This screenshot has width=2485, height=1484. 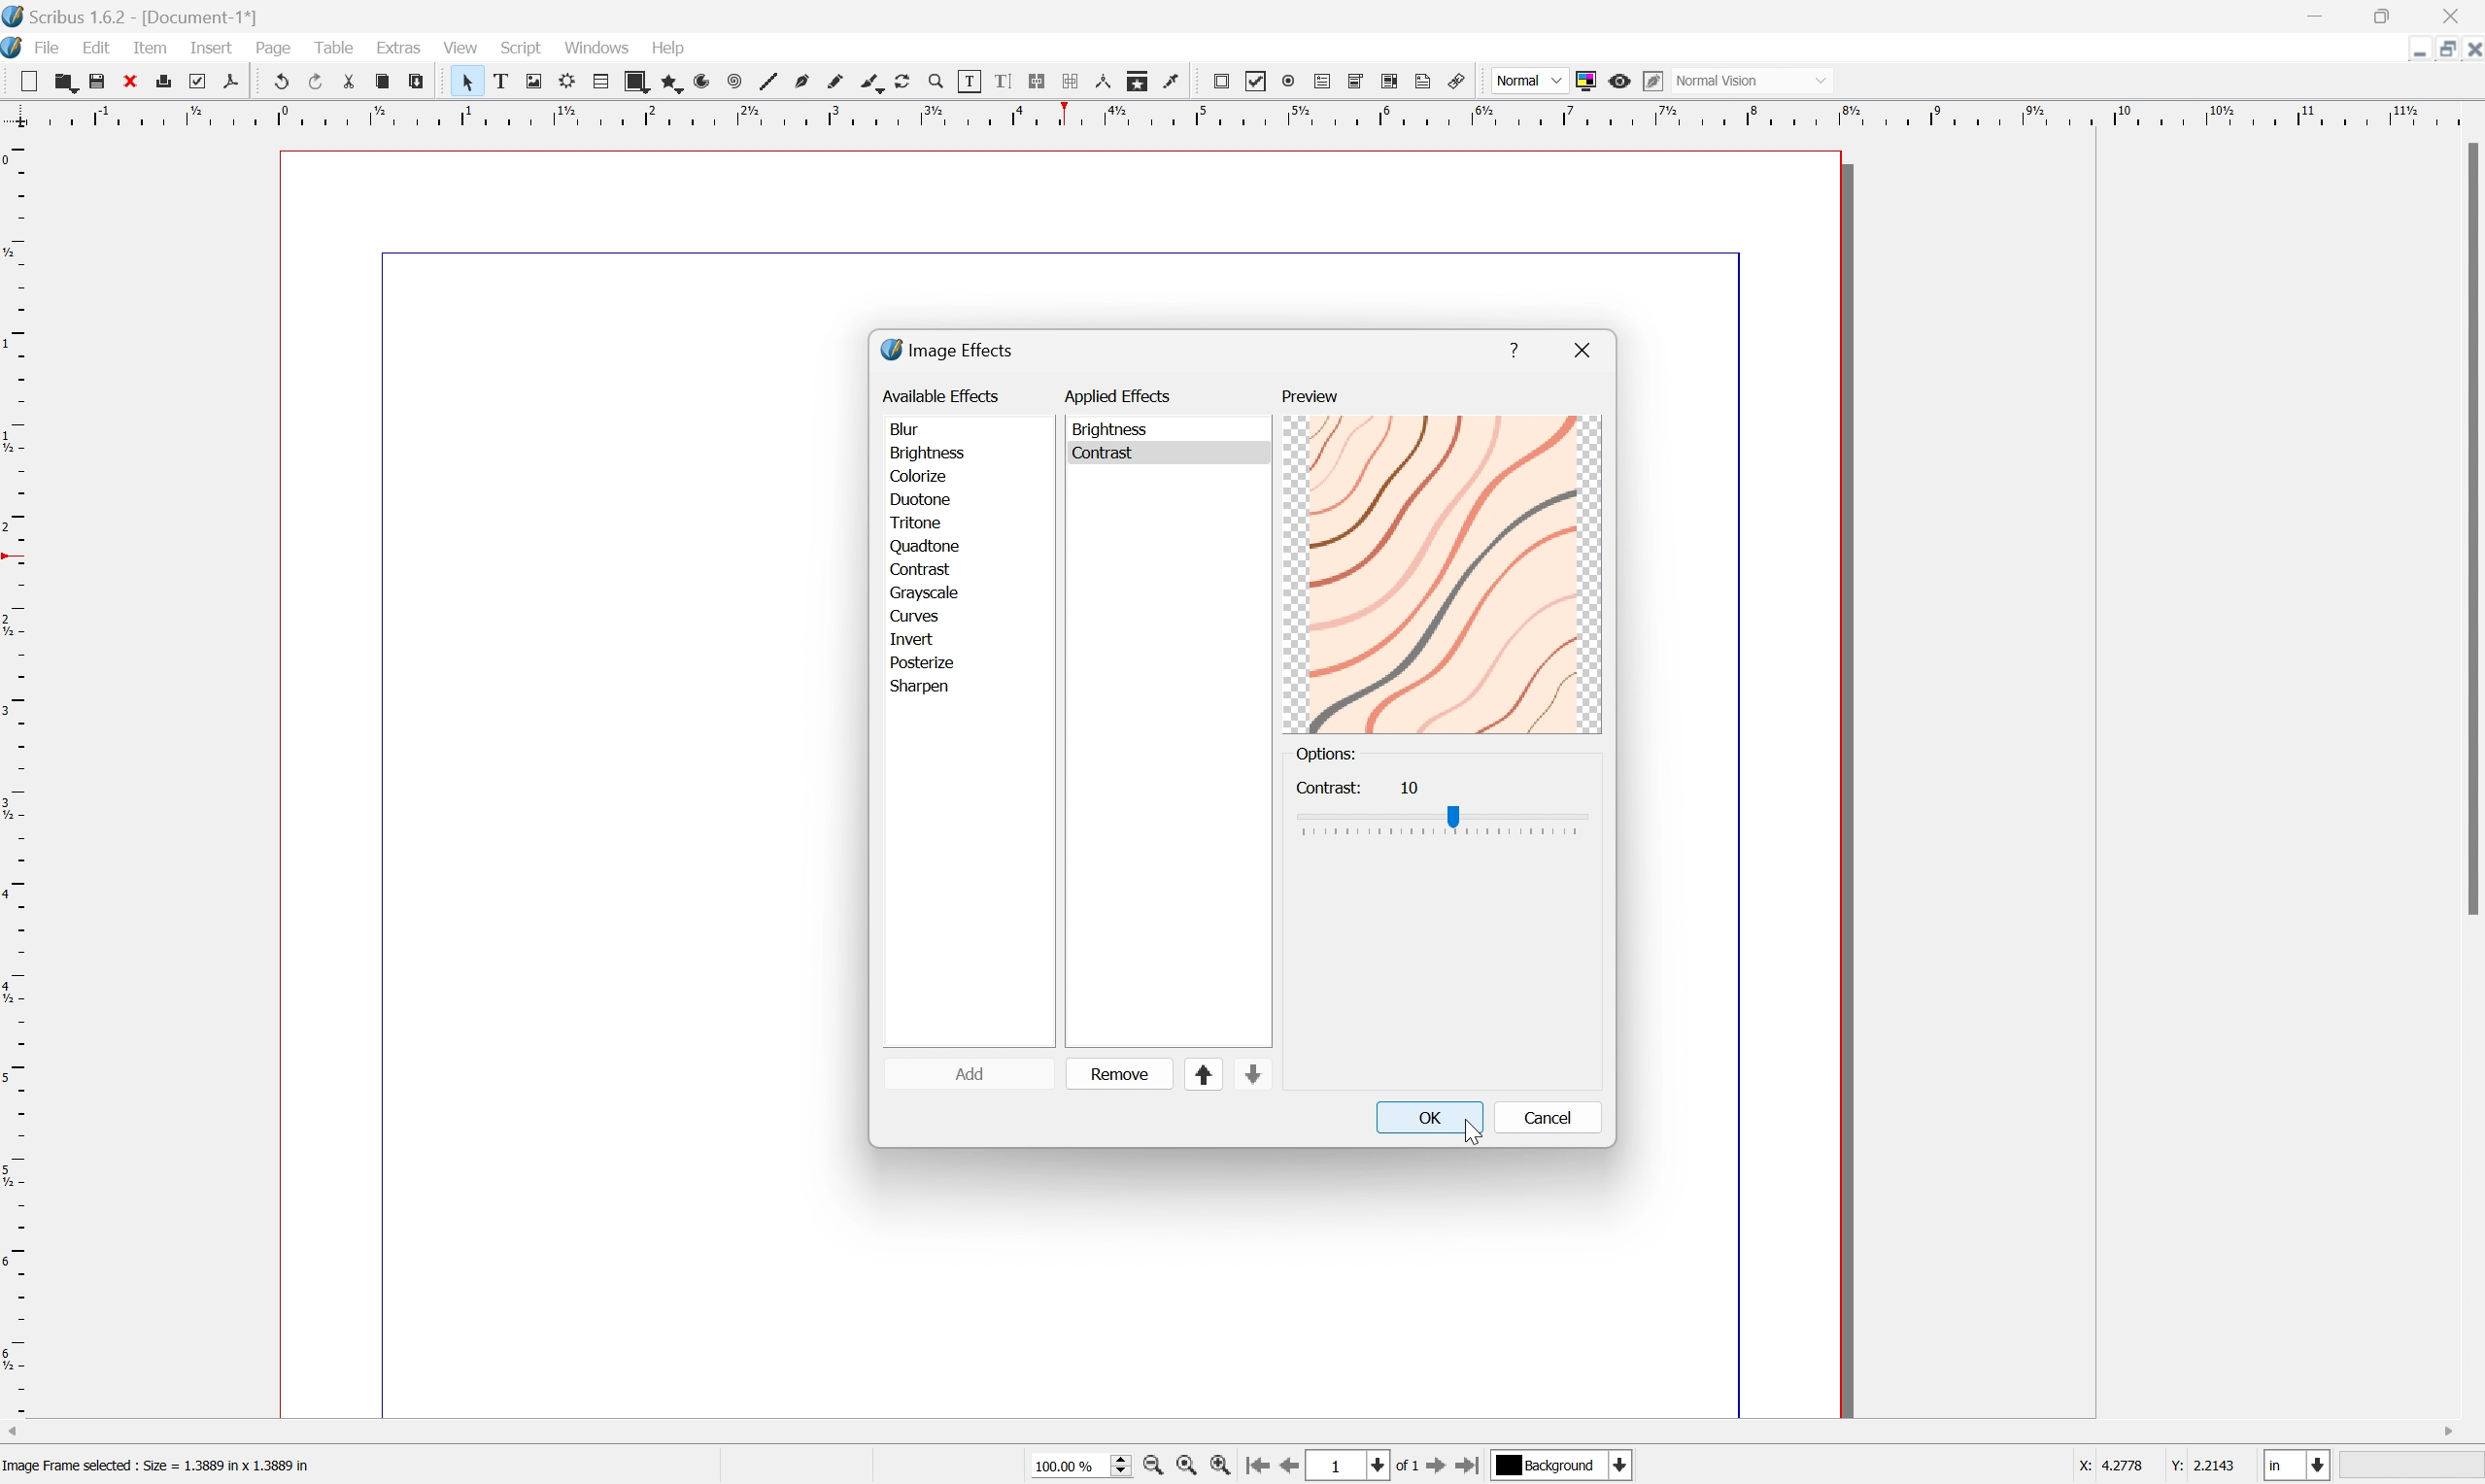 I want to click on preview, so click(x=1311, y=399).